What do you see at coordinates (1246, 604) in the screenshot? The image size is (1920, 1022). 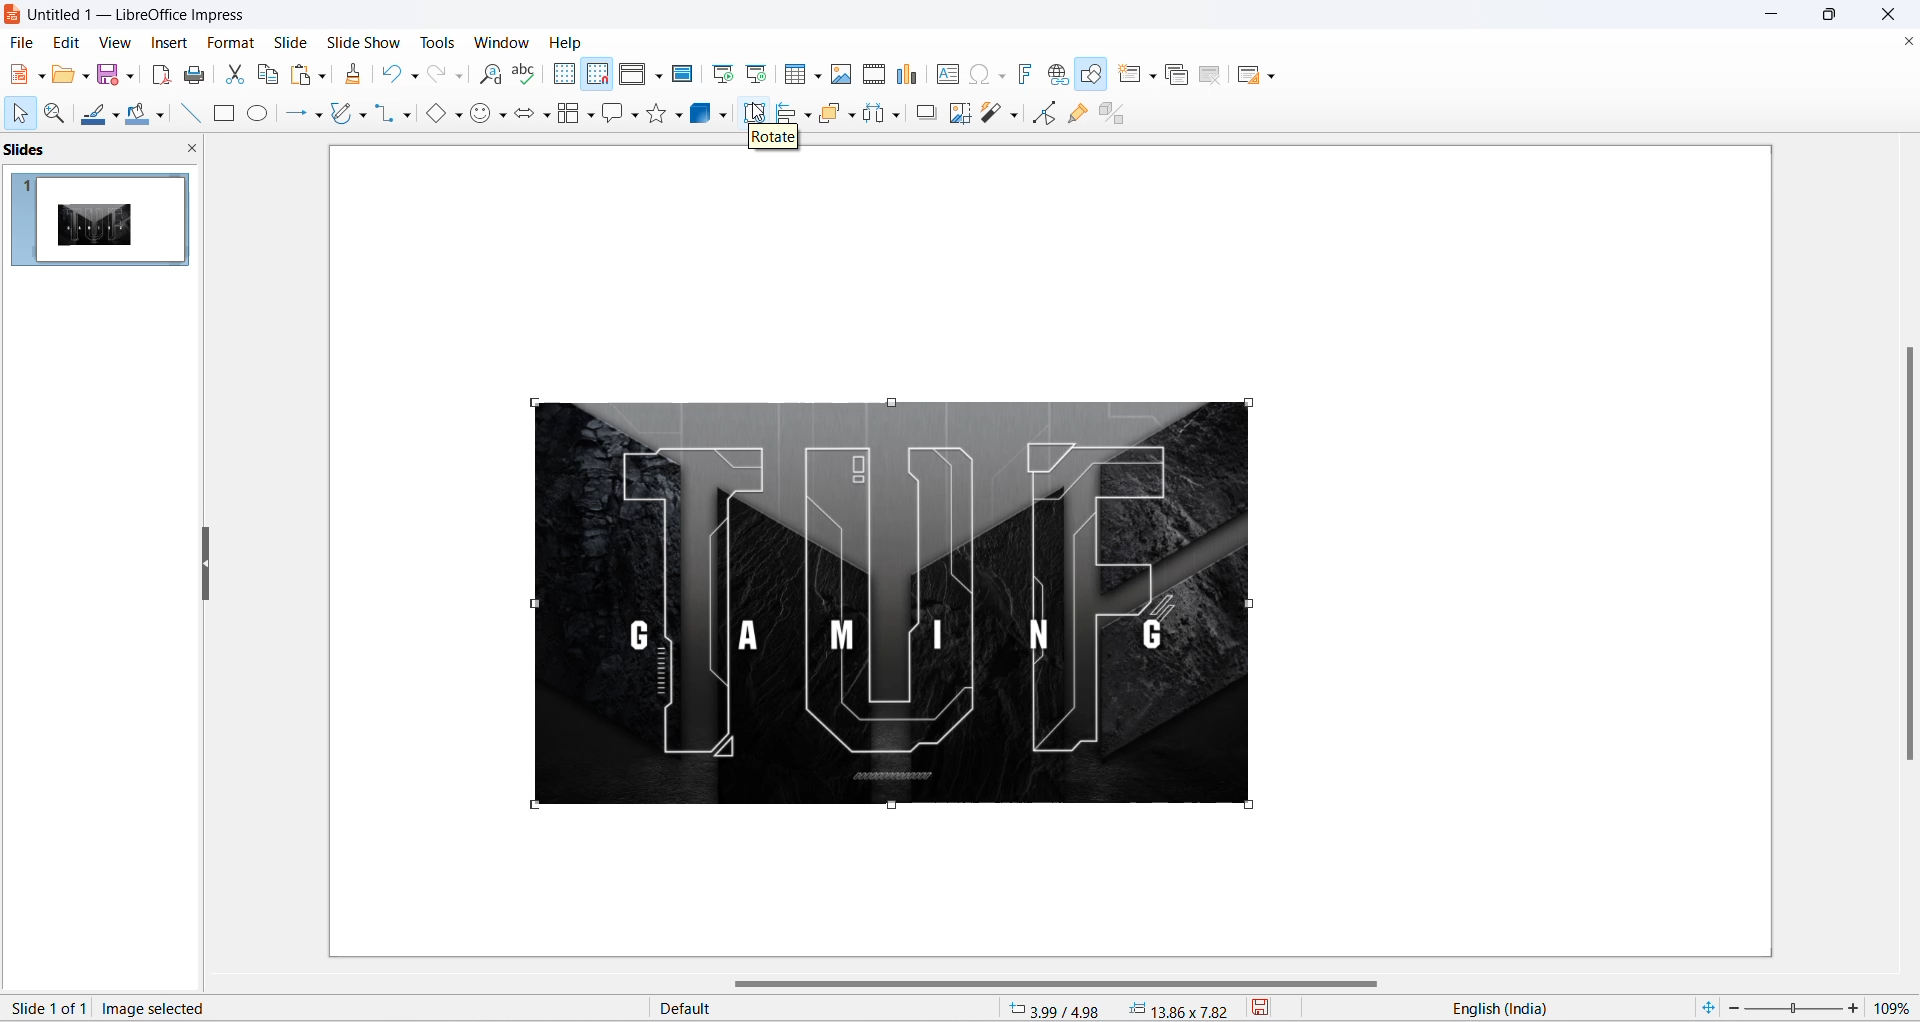 I see `image selection markup` at bounding box center [1246, 604].